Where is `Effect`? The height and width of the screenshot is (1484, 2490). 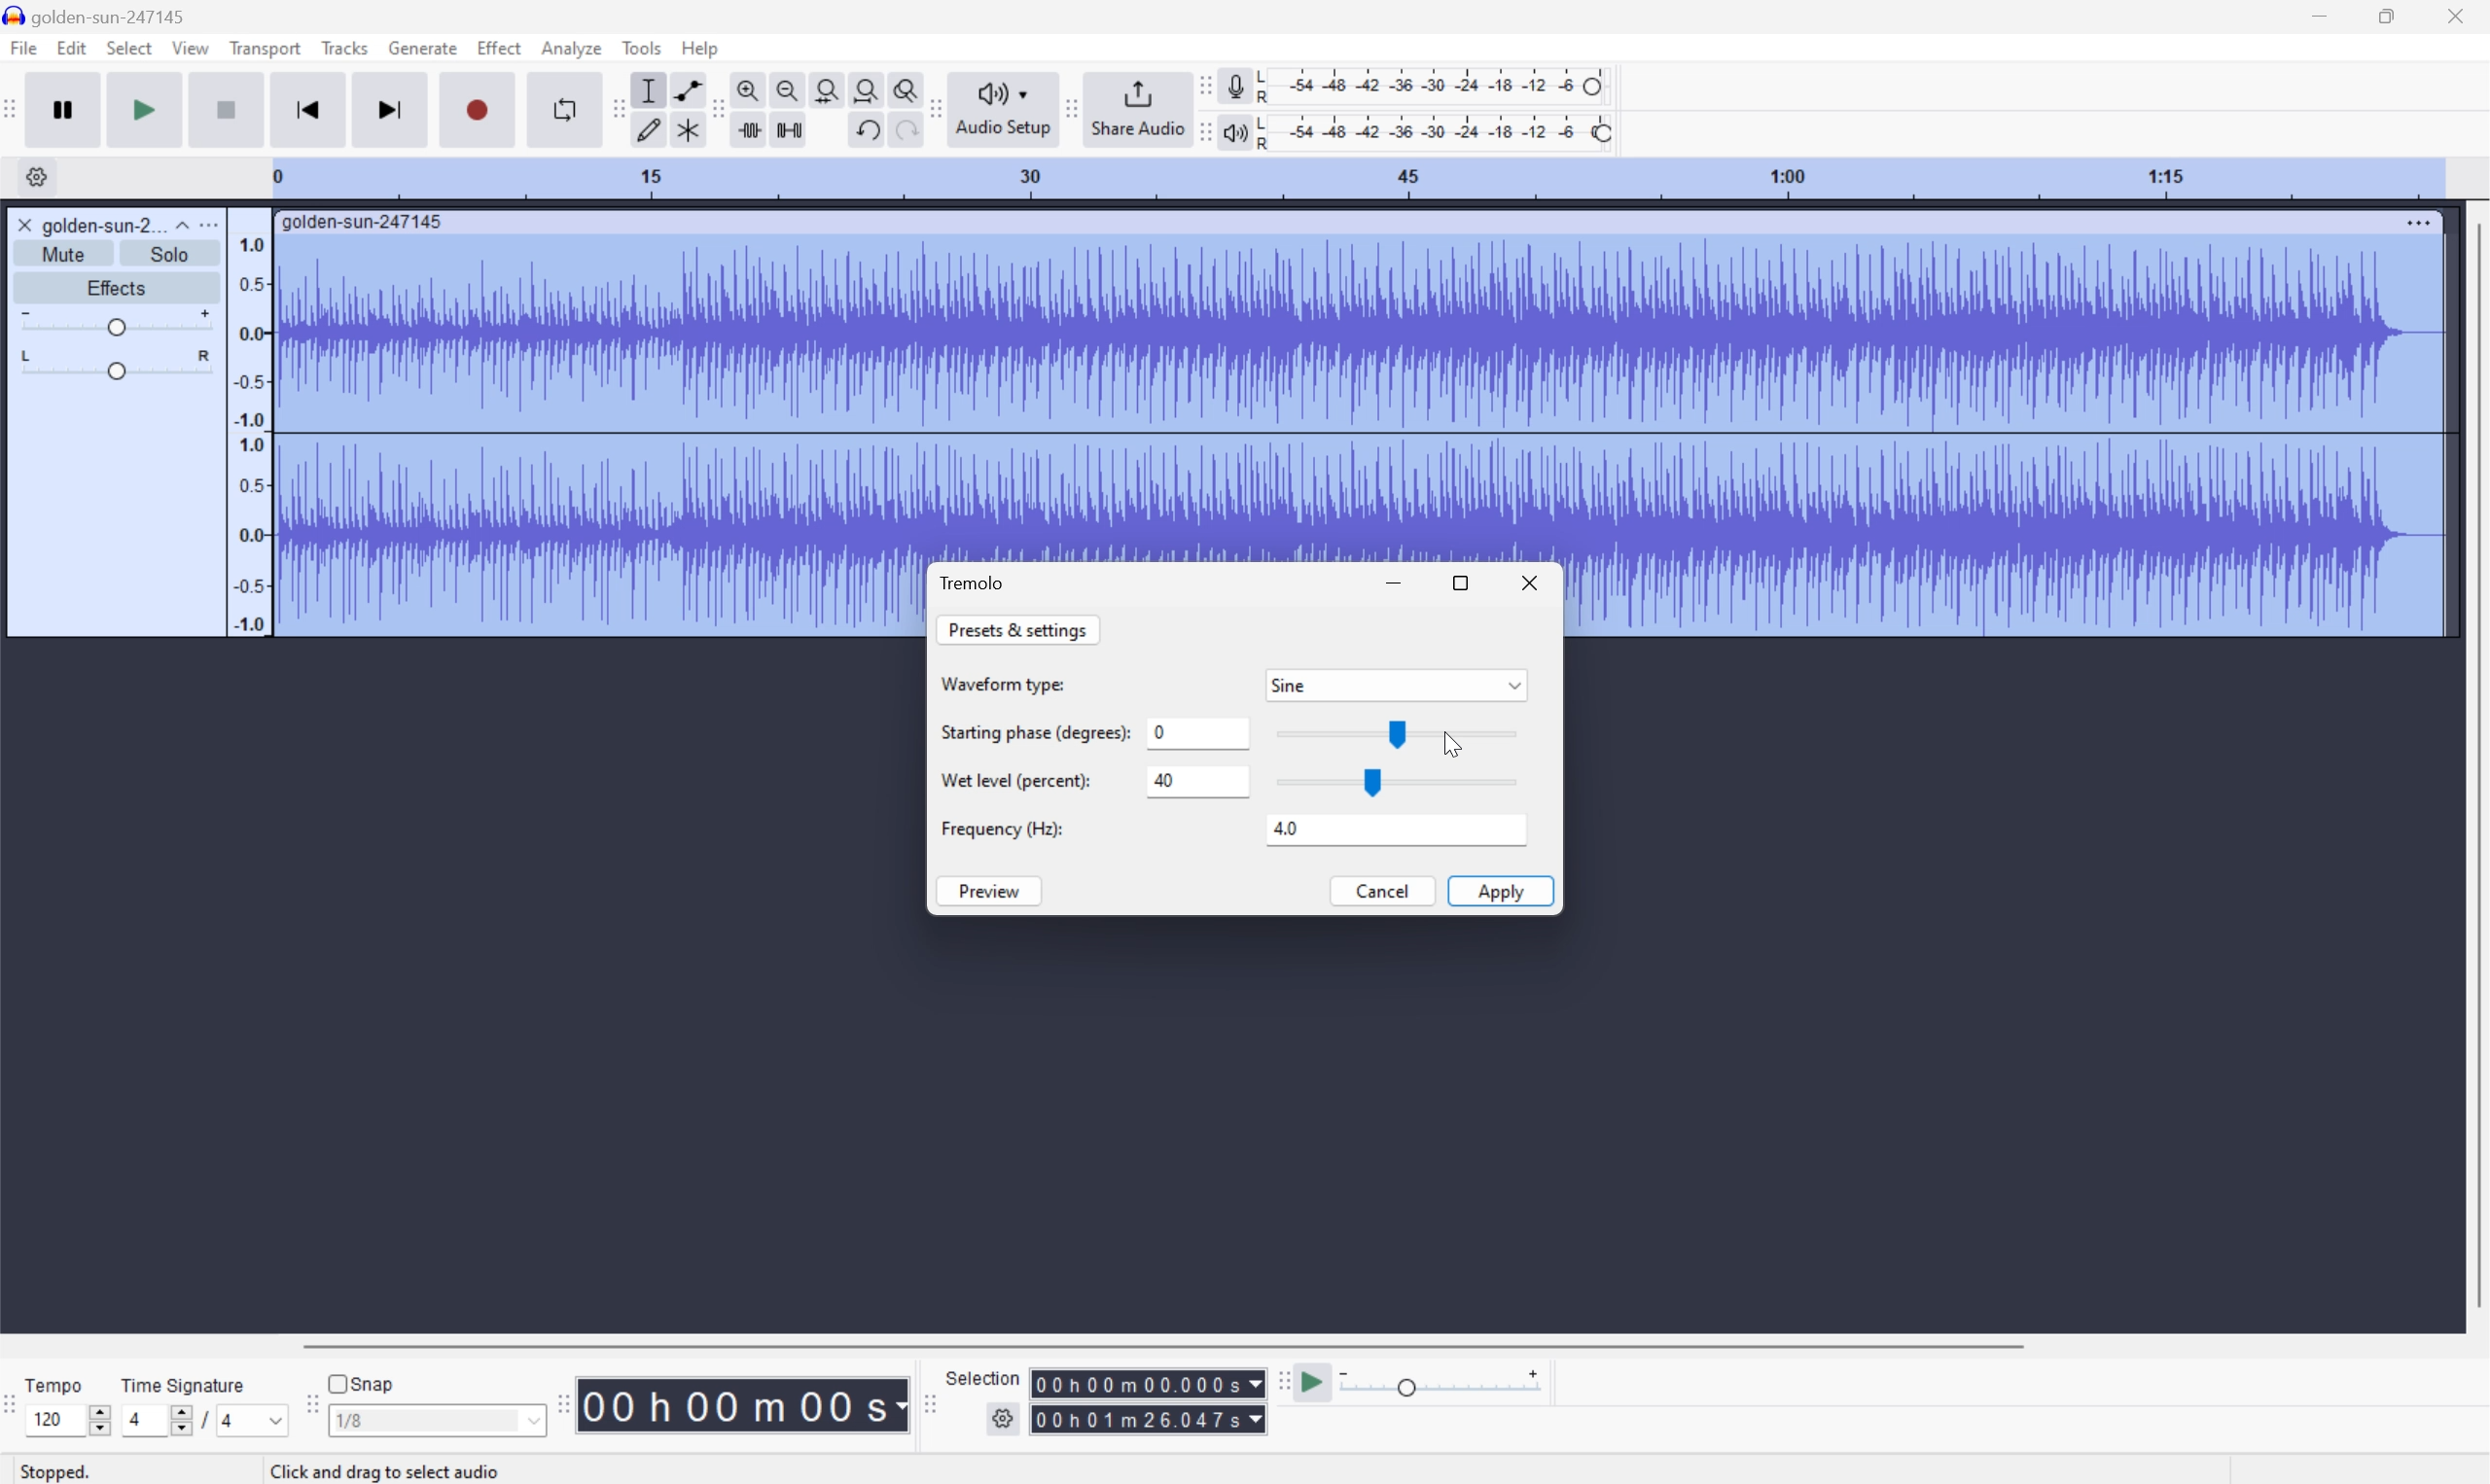
Effect is located at coordinates (500, 48).